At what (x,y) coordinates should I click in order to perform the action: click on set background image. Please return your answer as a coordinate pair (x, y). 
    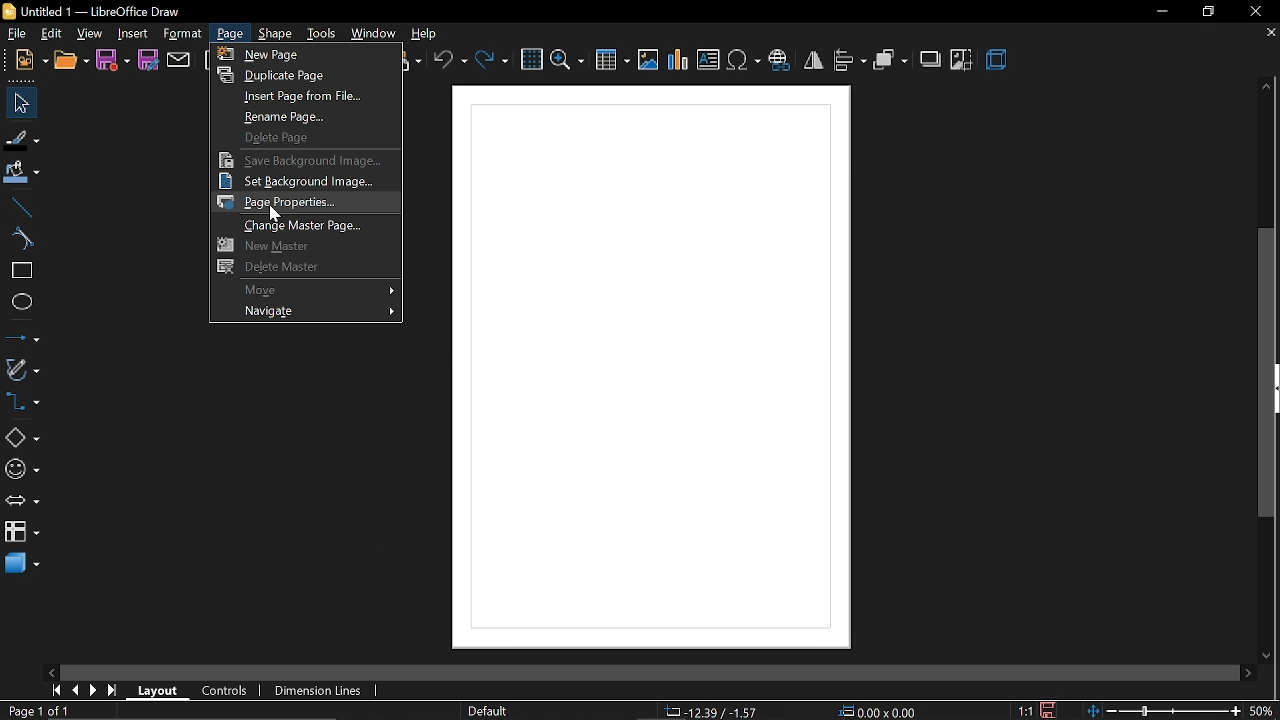
    Looking at the image, I should click on (304, 182).